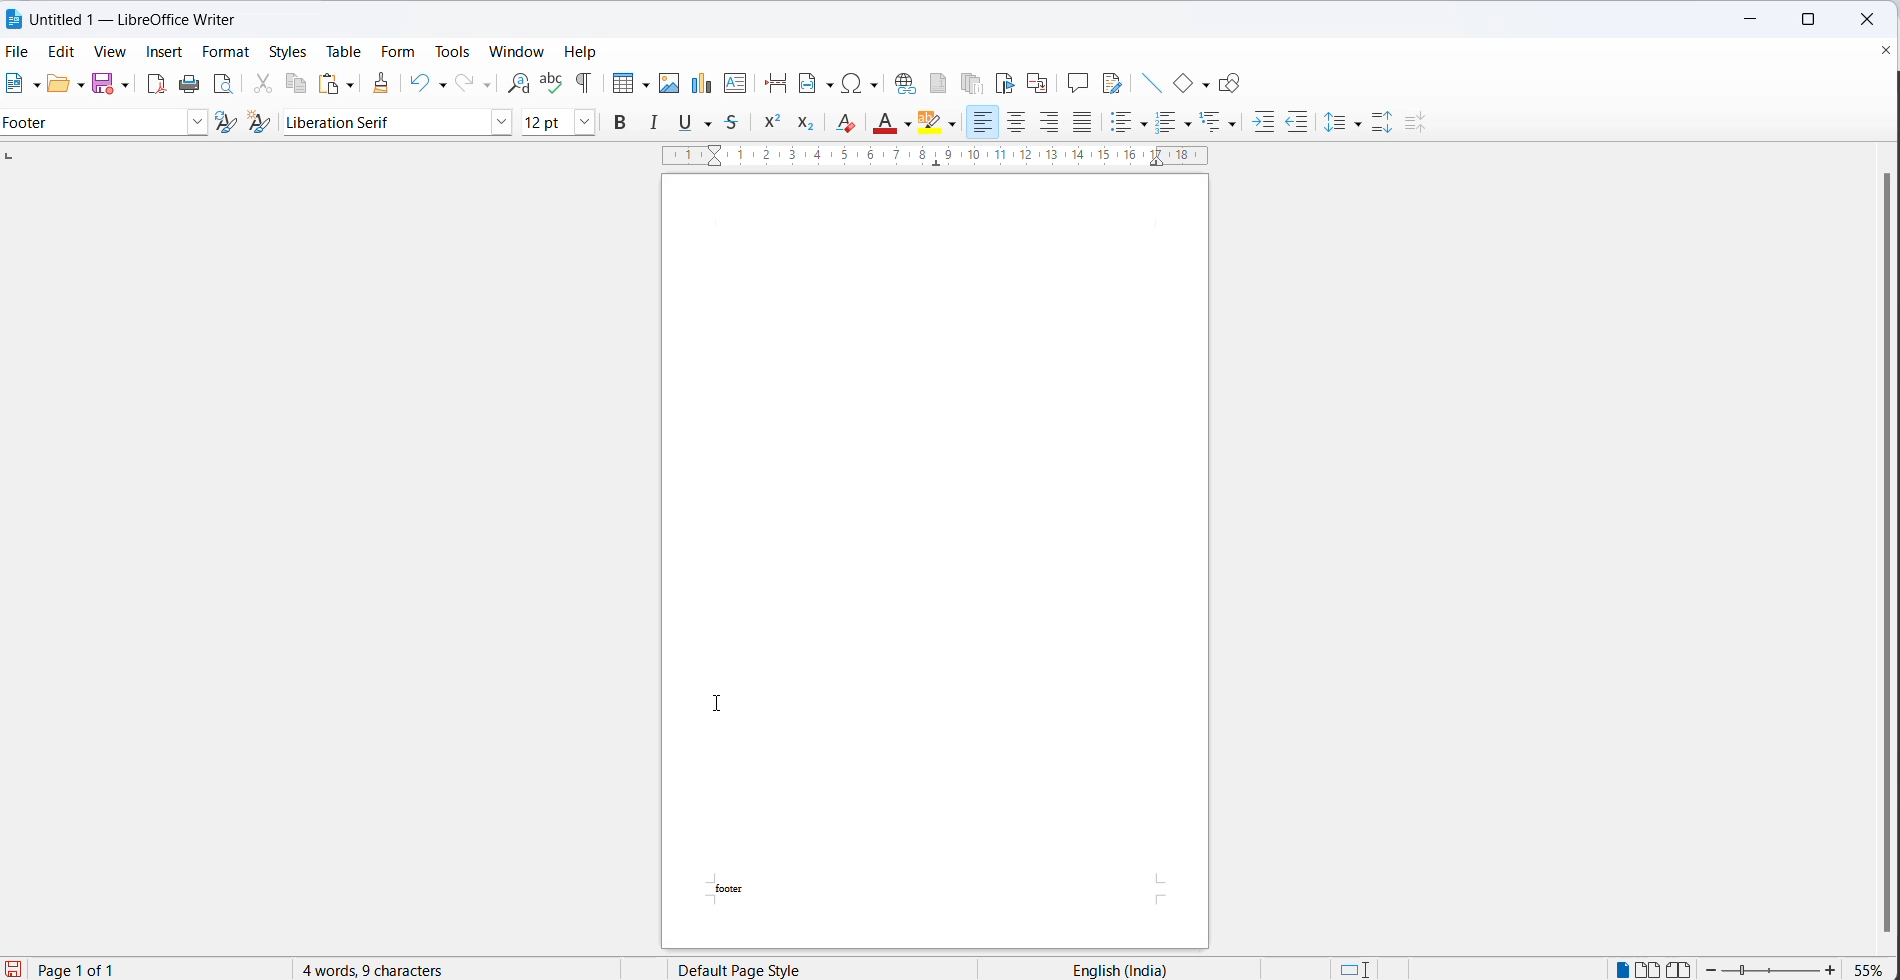  Describe the element at coordinates (1263, 122) in the screenshot. I see `increase indent` at that location.